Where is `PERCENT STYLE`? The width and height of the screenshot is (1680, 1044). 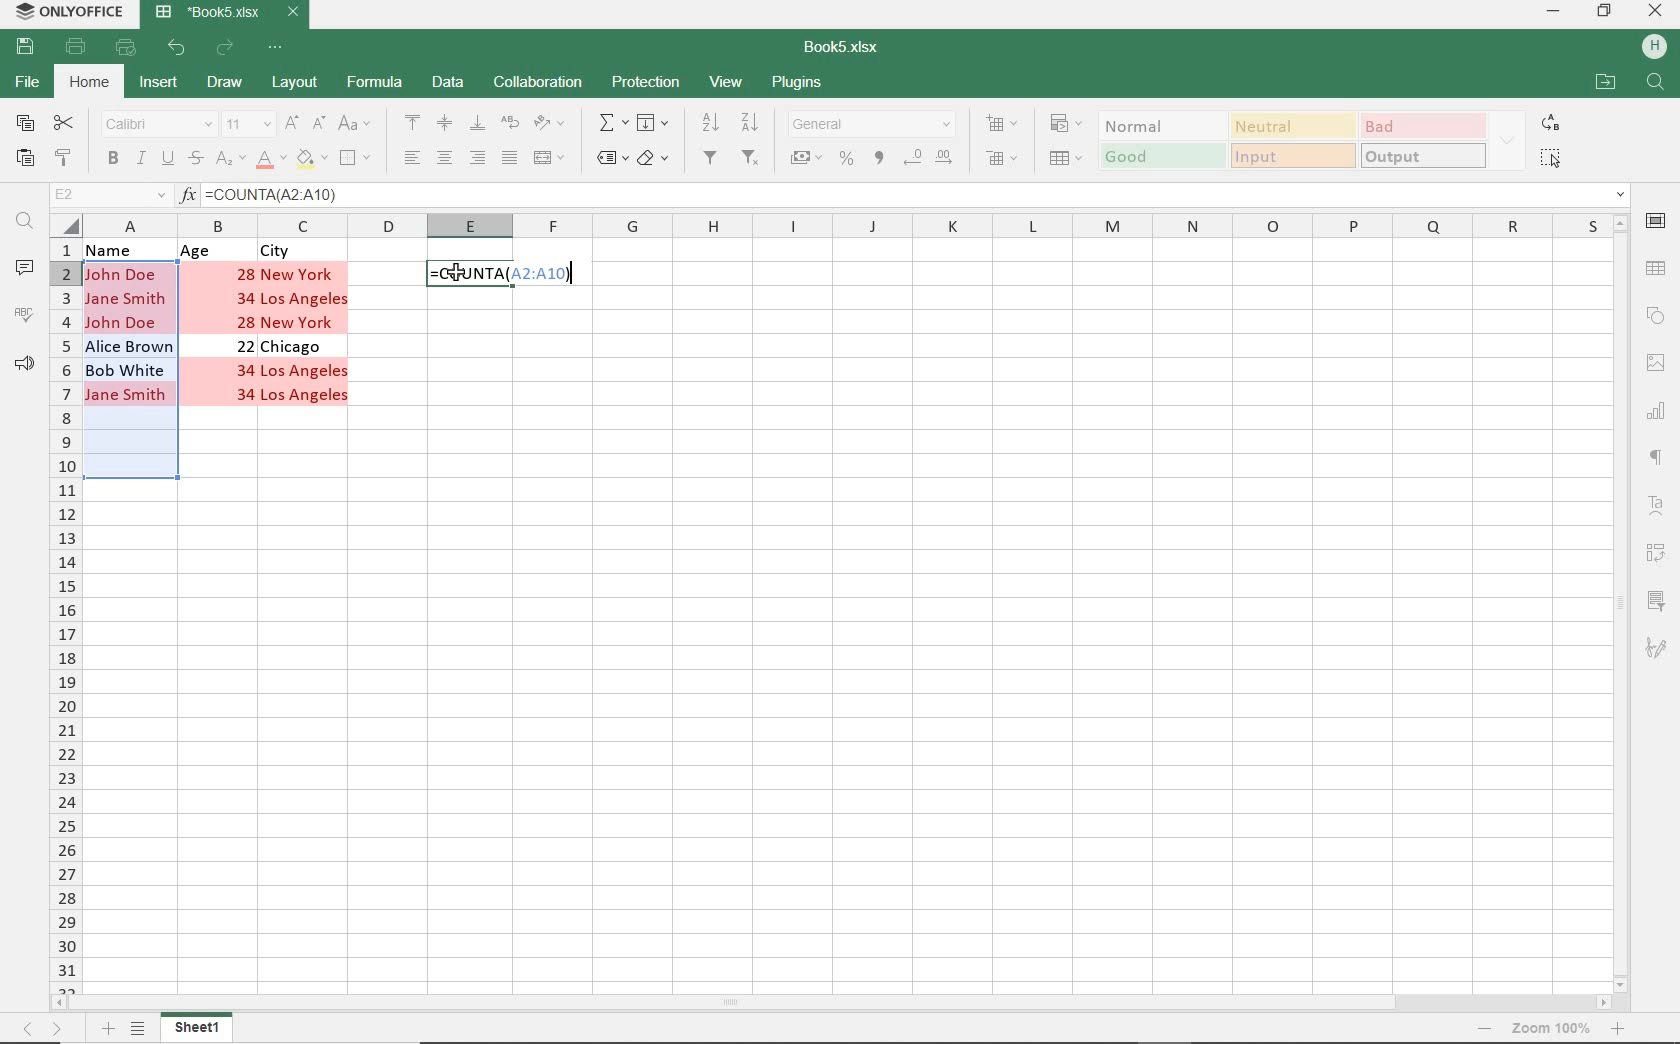 PERCENT STYLE is located at coordinates (848, 161).